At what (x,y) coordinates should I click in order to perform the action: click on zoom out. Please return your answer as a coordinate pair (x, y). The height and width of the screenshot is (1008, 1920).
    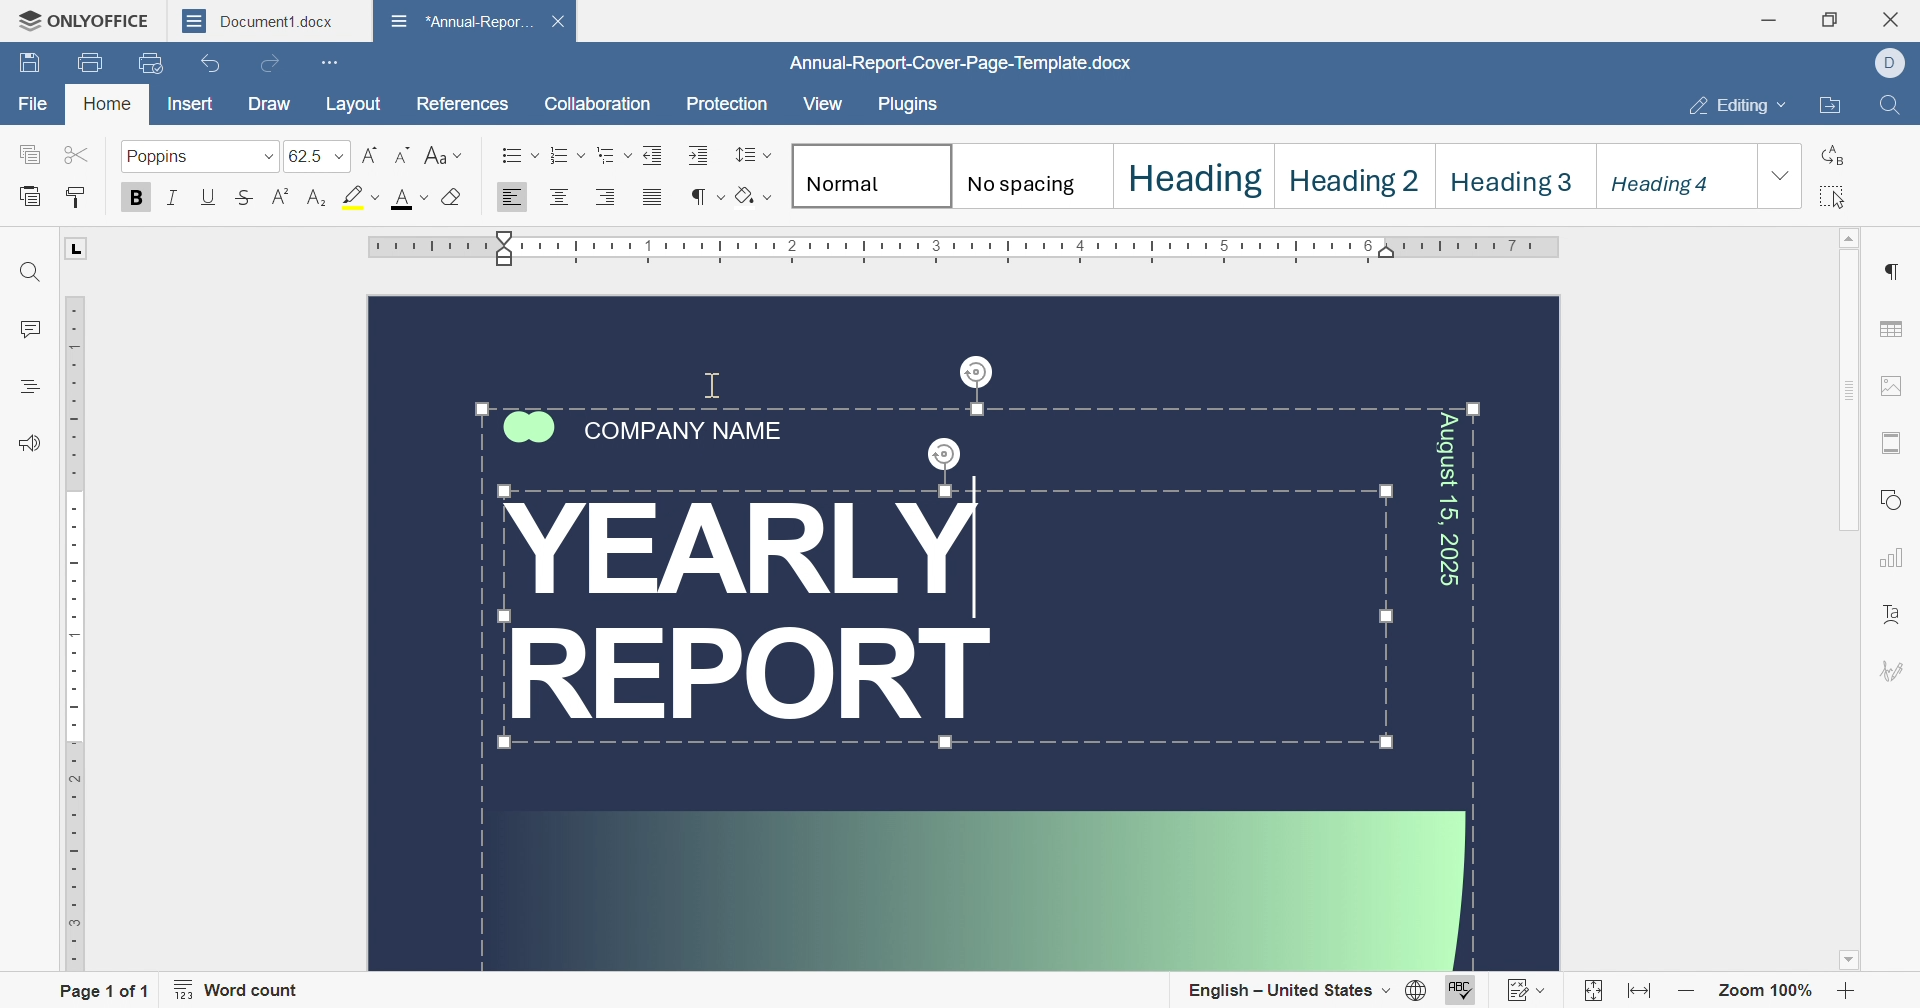
    Looking at the image, I should click on (1686, 994).